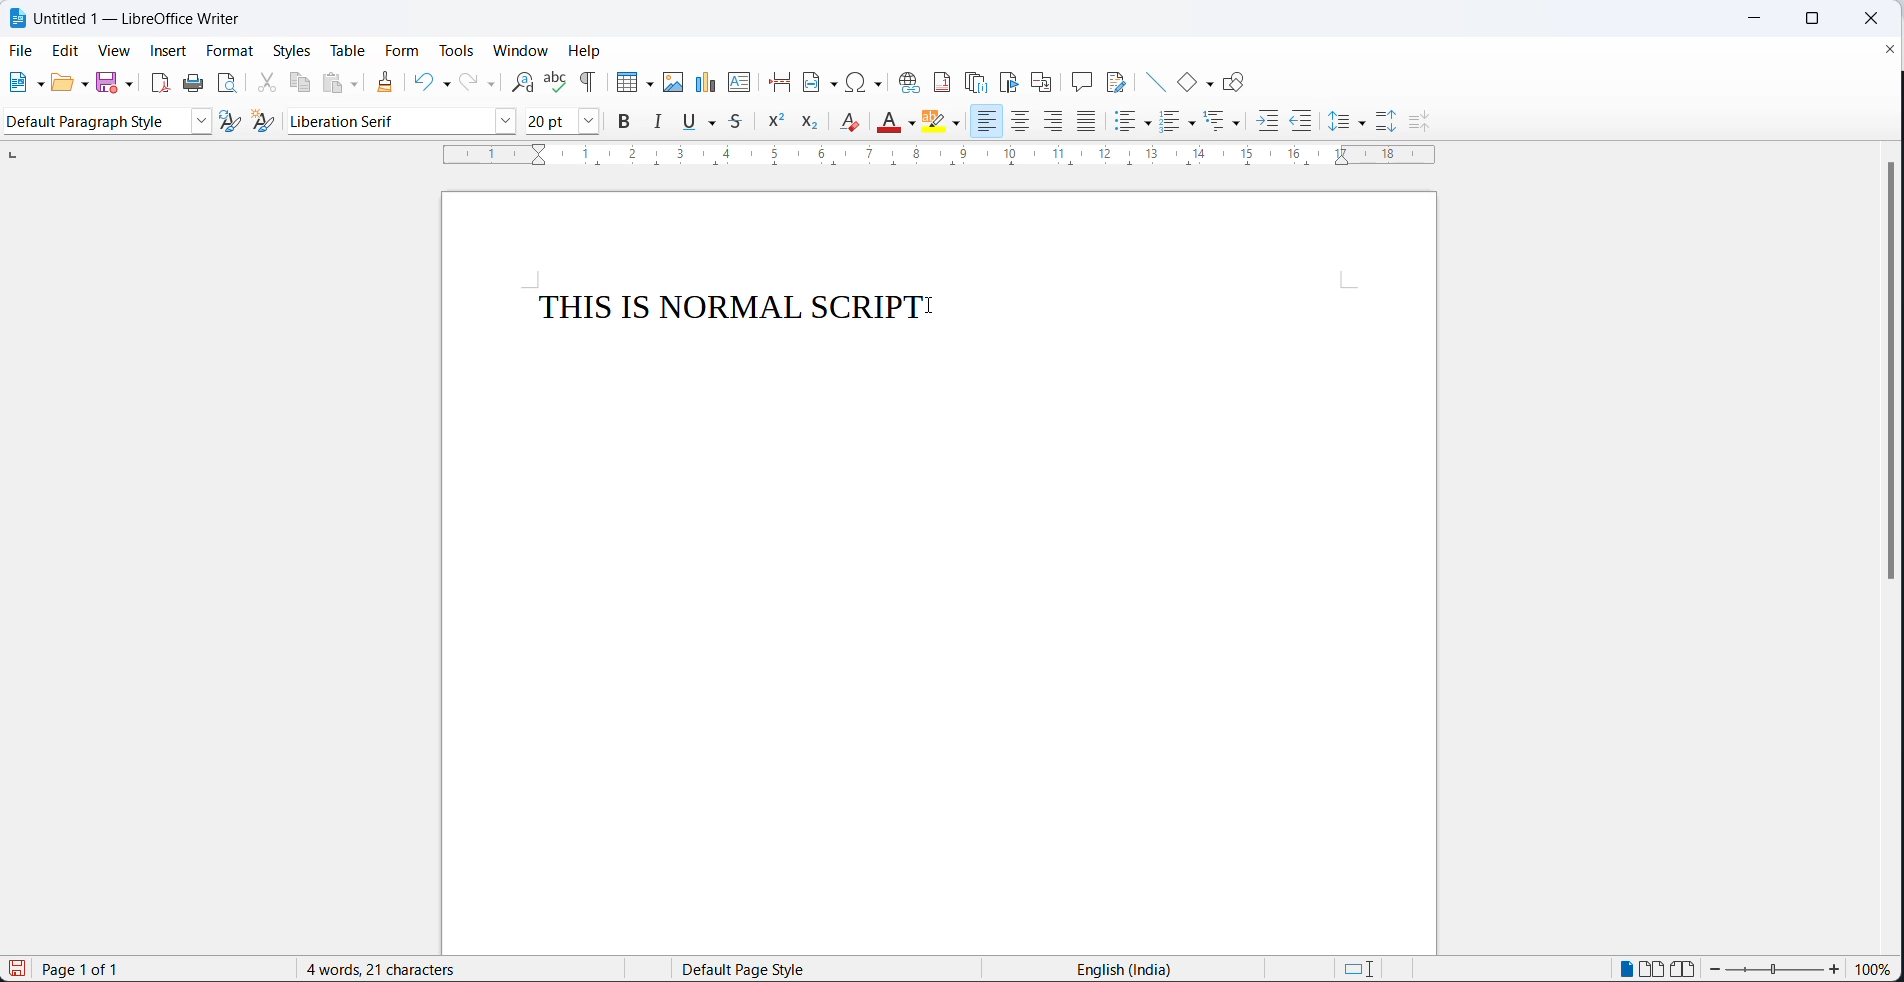  I want to click on save options, so click(129, 84).